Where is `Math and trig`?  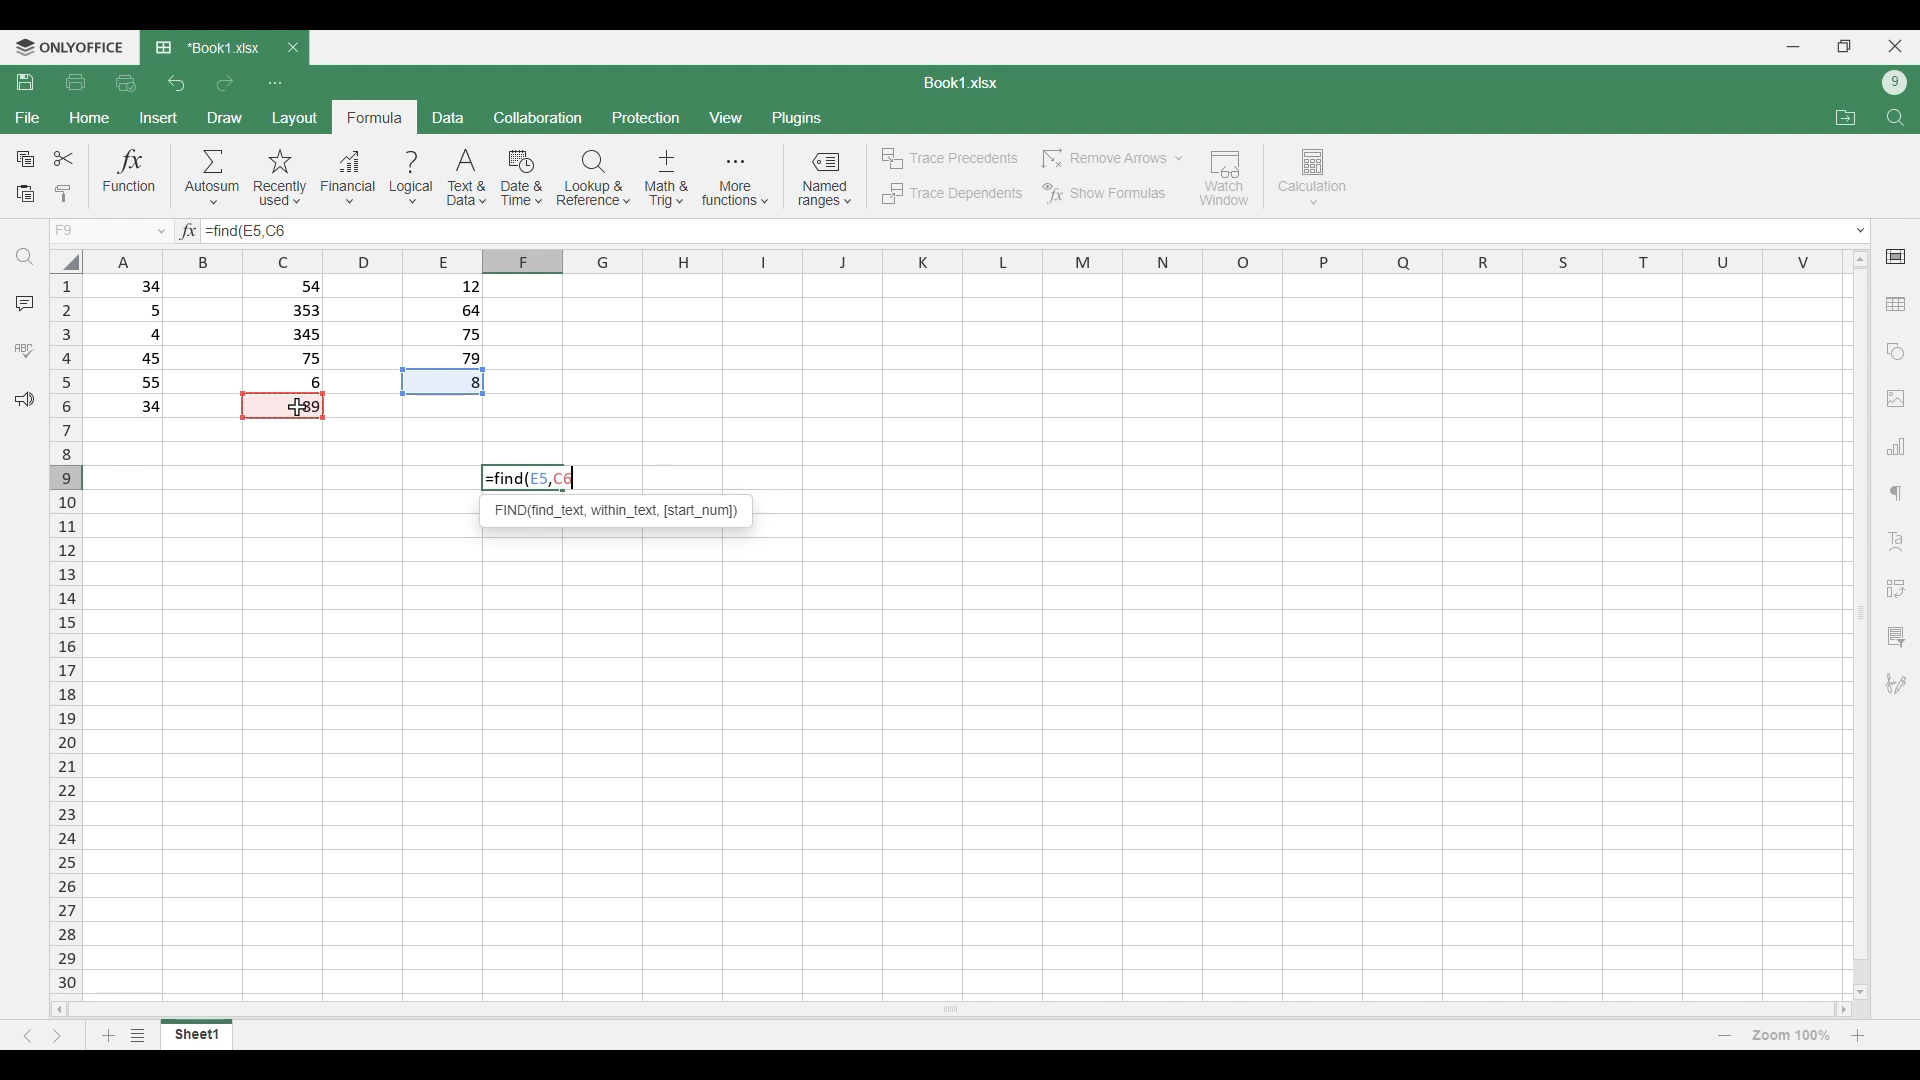
Math and trig is located at coordinates (666, 178).